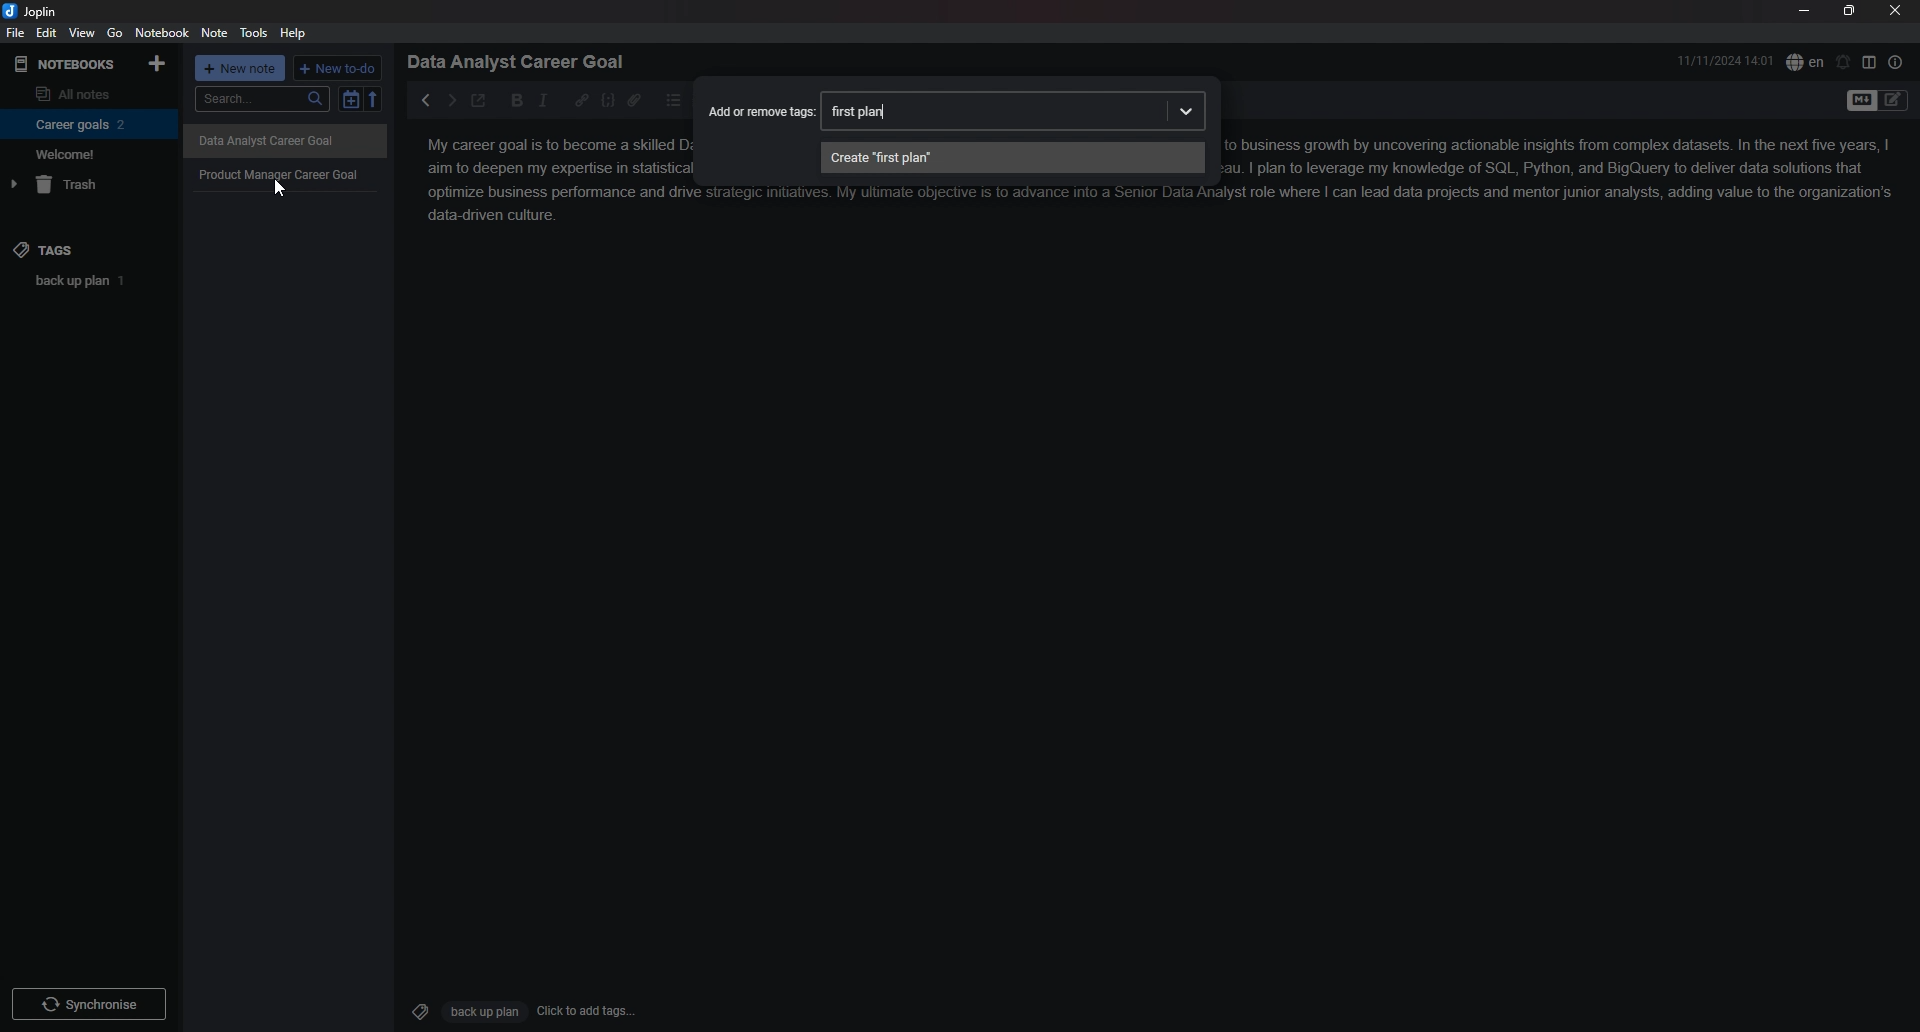 This screenshot has height=1032, width=1920. I want to click on back up plan 1, so click(92, 280).